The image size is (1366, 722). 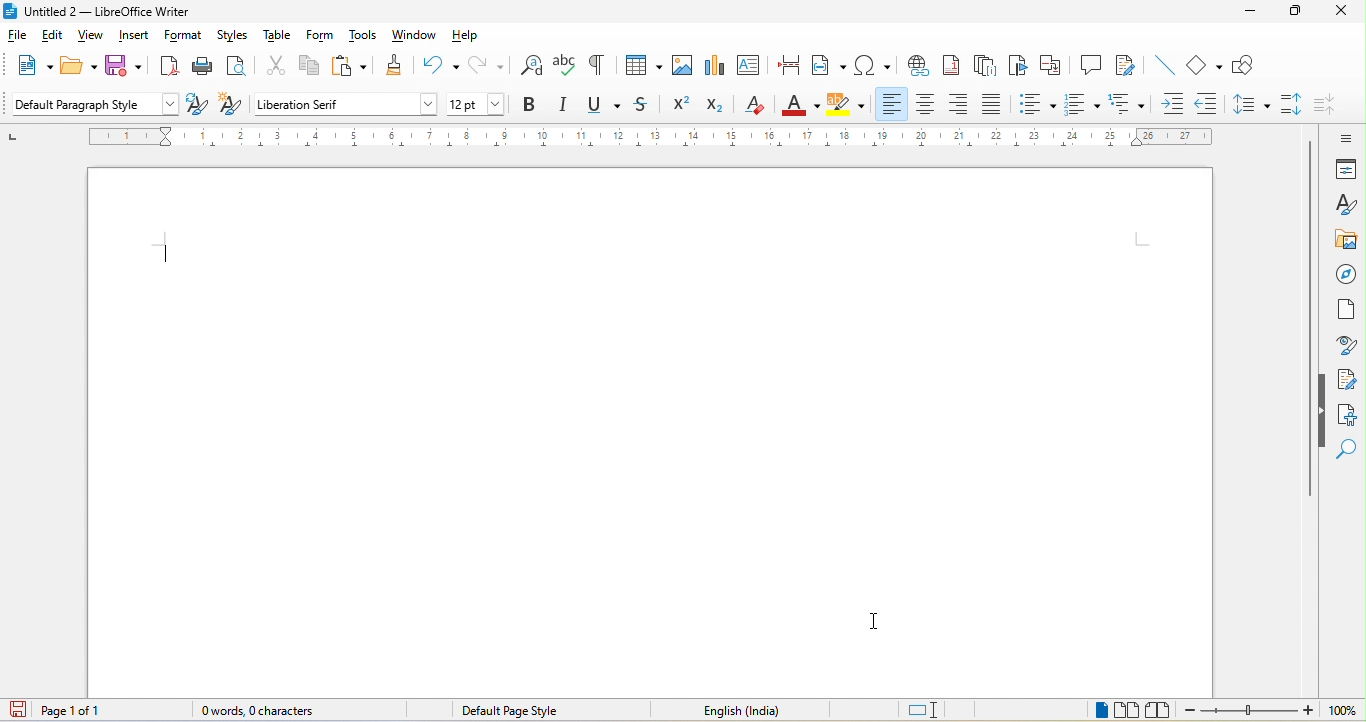 I want to click on file, so click(x=18, y=35).